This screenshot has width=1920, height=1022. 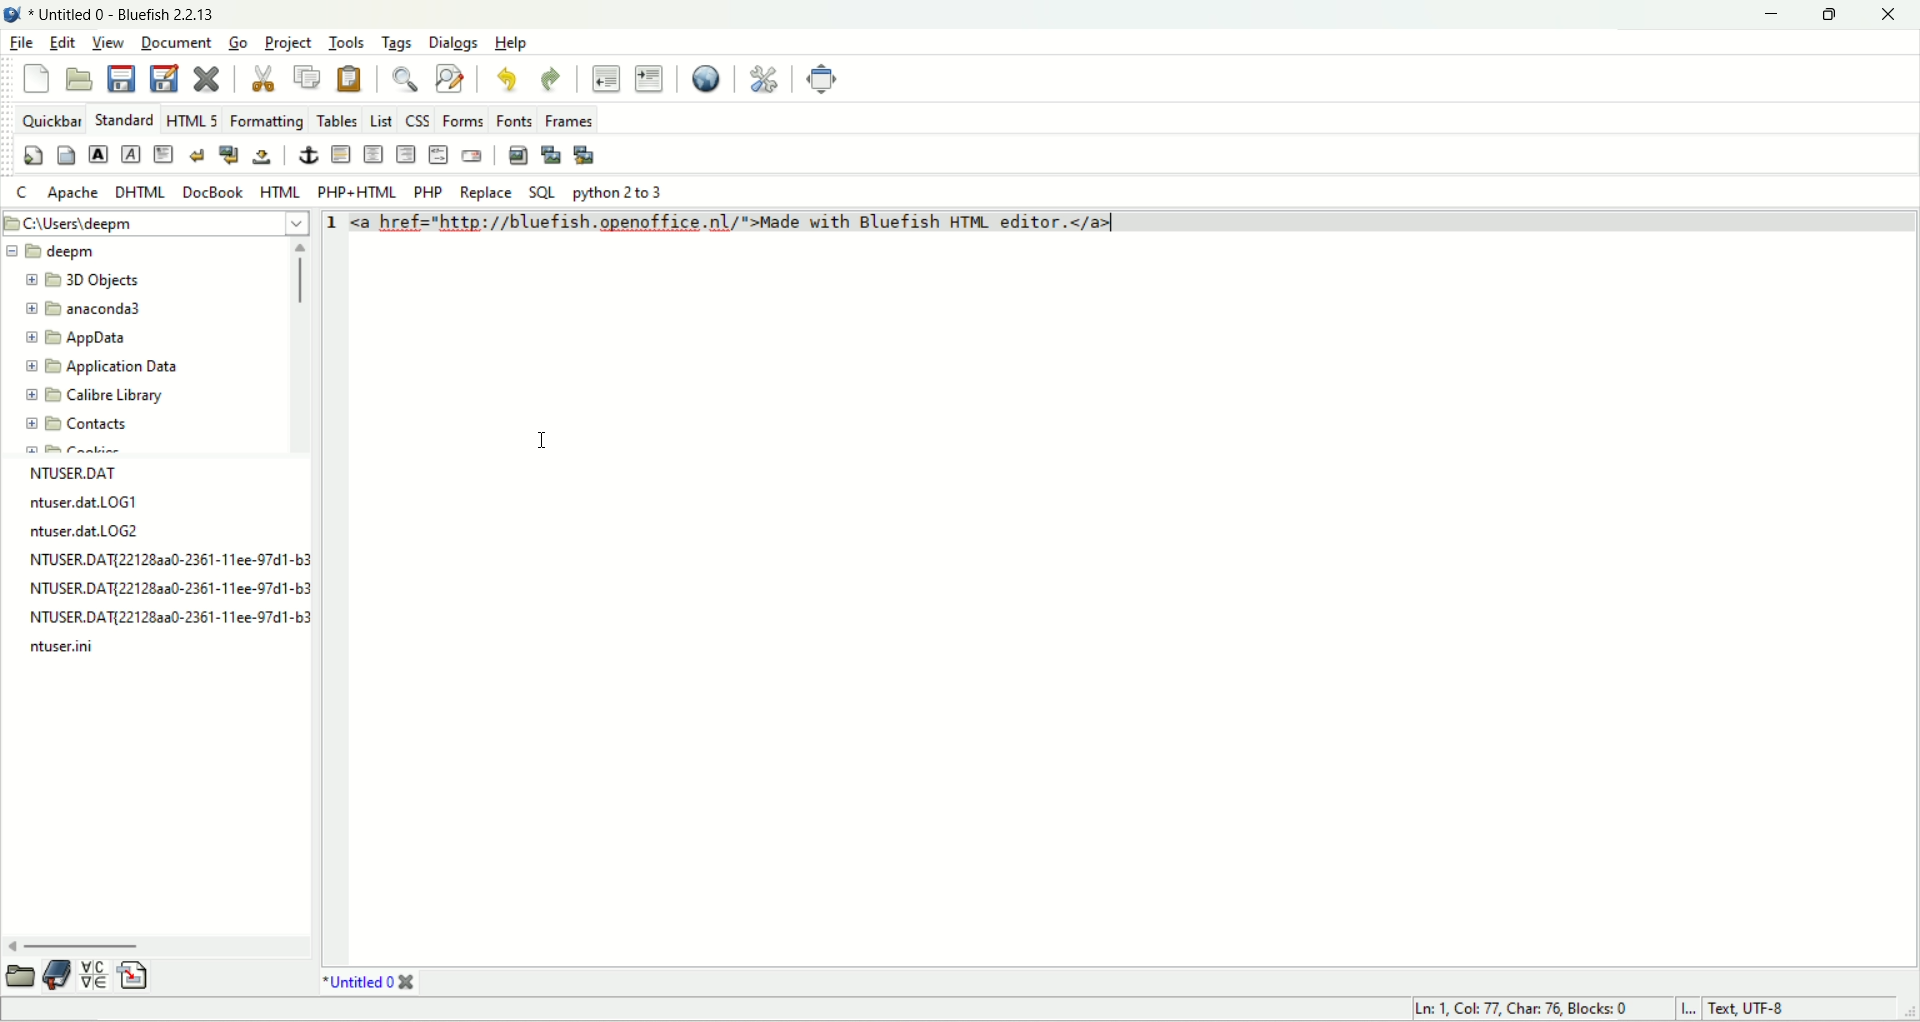 What do you see at coordinates (123, 120) in the screenshot?
I see `standard` at bounding box center [123, 120].